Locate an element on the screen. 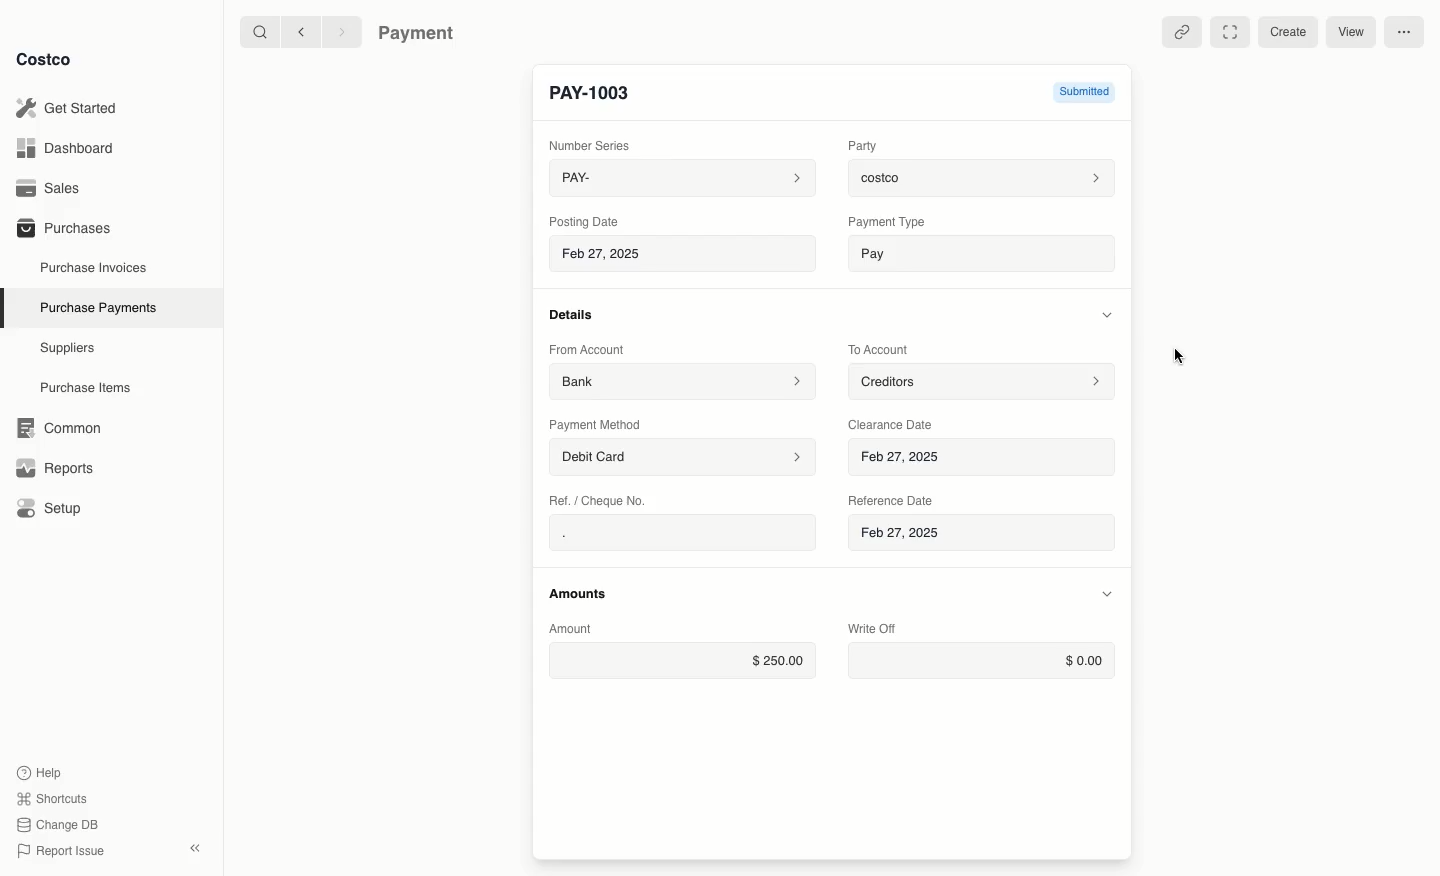 The height and width of the screenshot is (876, 1440). Back is located at coordinates (301, 31).